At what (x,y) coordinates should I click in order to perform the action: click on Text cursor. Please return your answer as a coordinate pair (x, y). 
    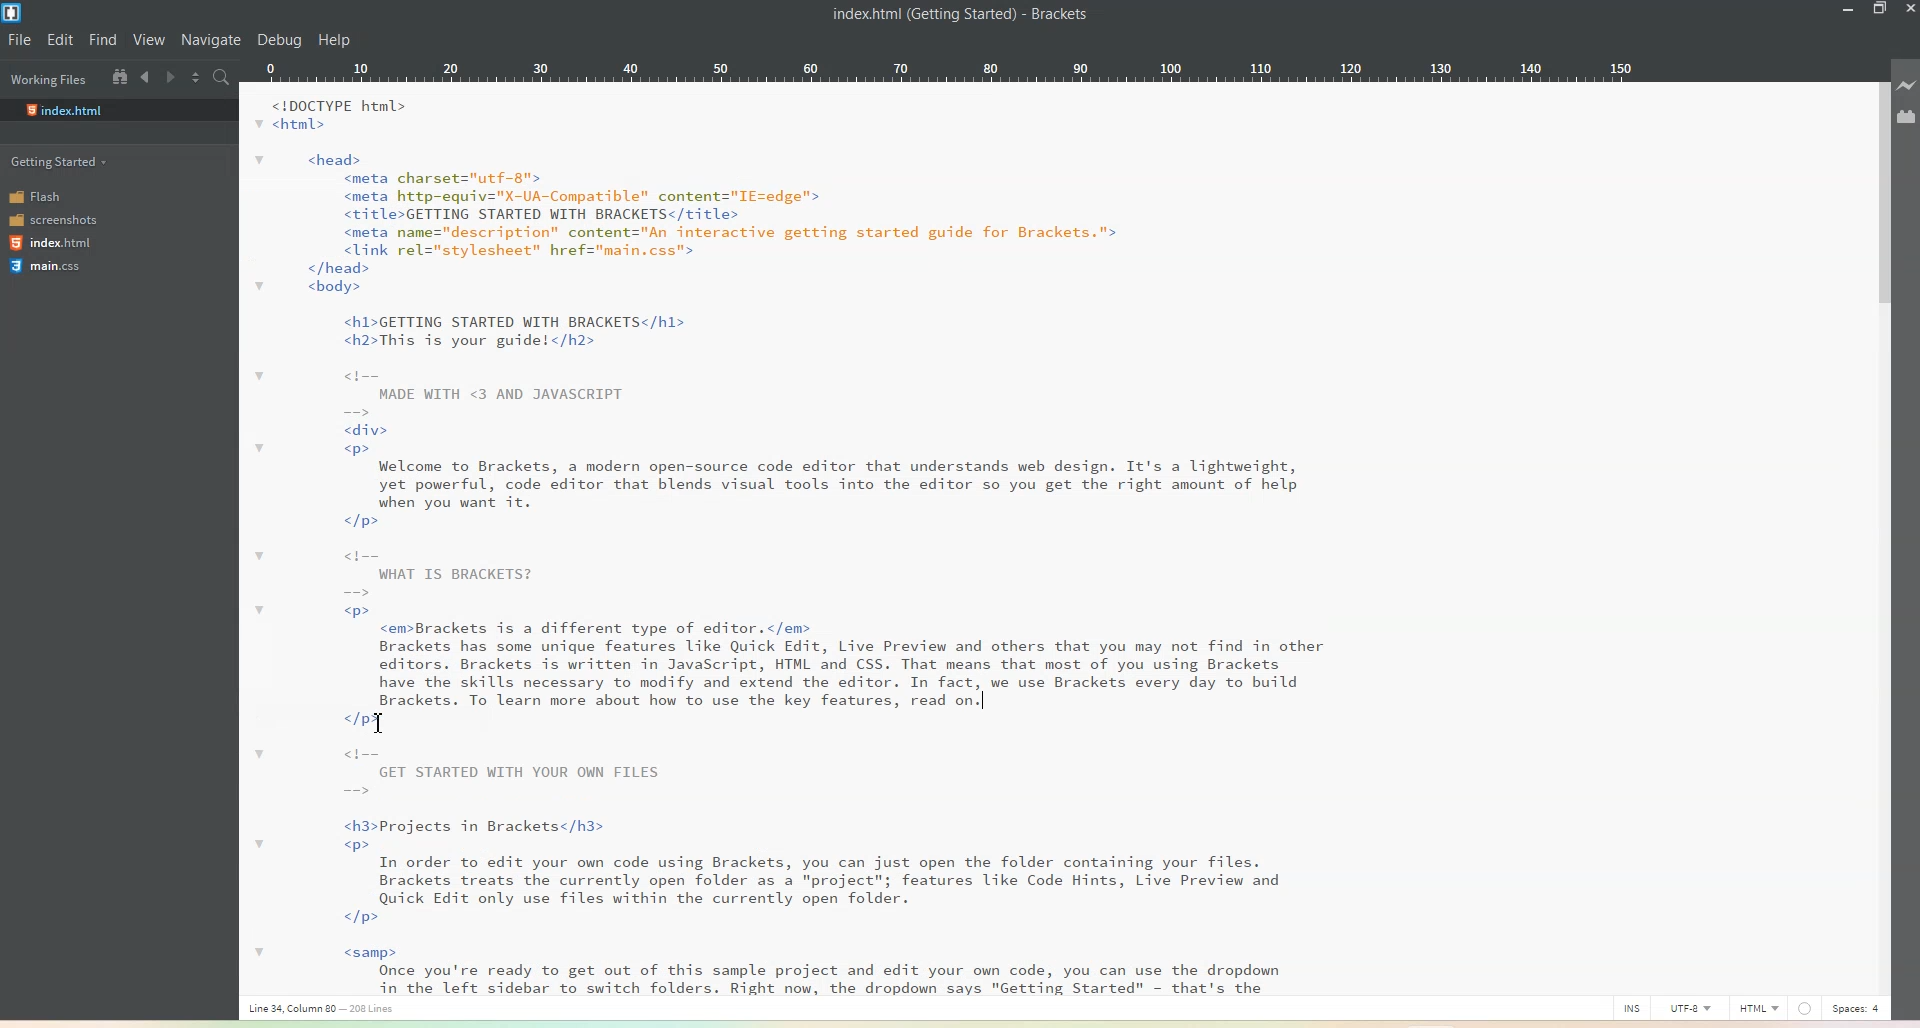
    Looking at the image, I should click on (384, 722).